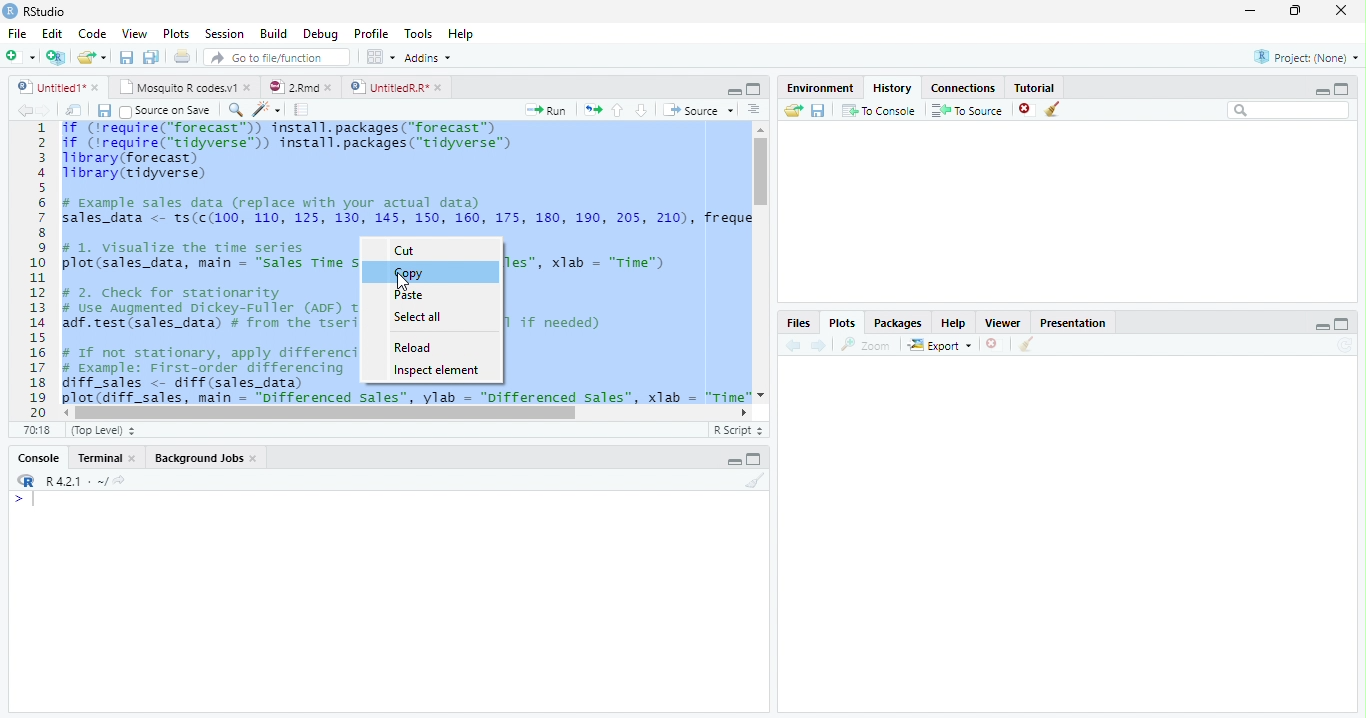  I want to click on Plots, so click(843, 323).